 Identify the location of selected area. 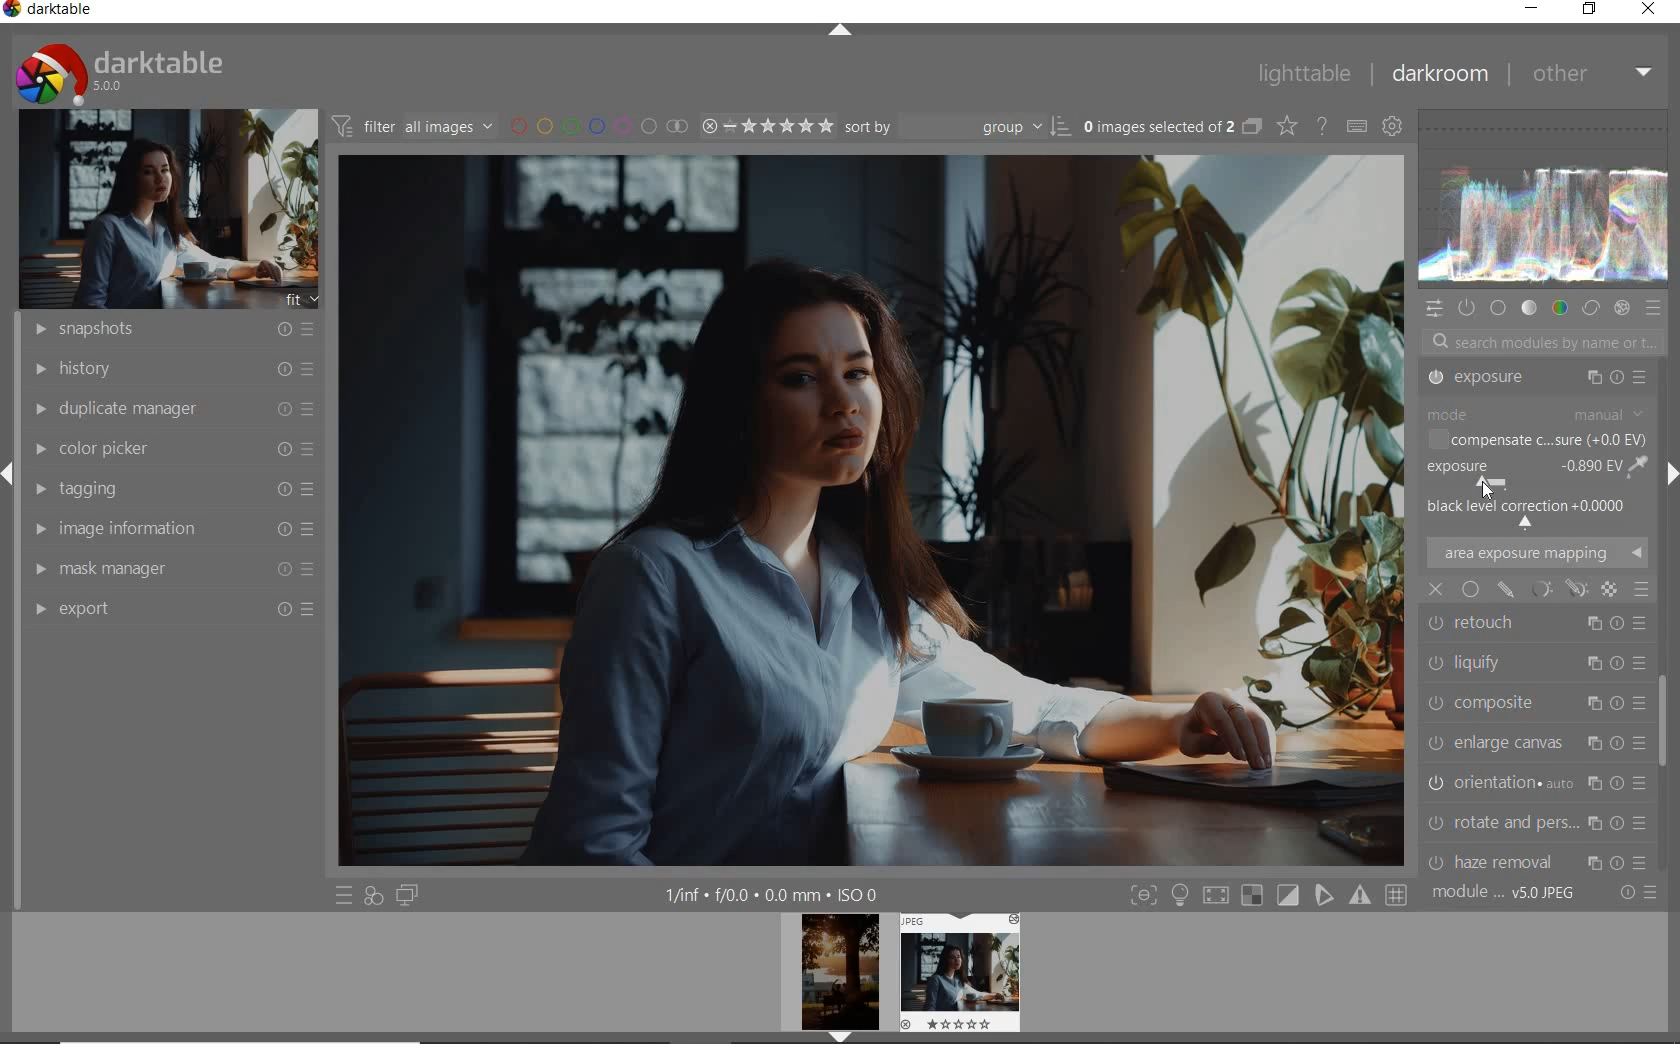
(1065, 666).